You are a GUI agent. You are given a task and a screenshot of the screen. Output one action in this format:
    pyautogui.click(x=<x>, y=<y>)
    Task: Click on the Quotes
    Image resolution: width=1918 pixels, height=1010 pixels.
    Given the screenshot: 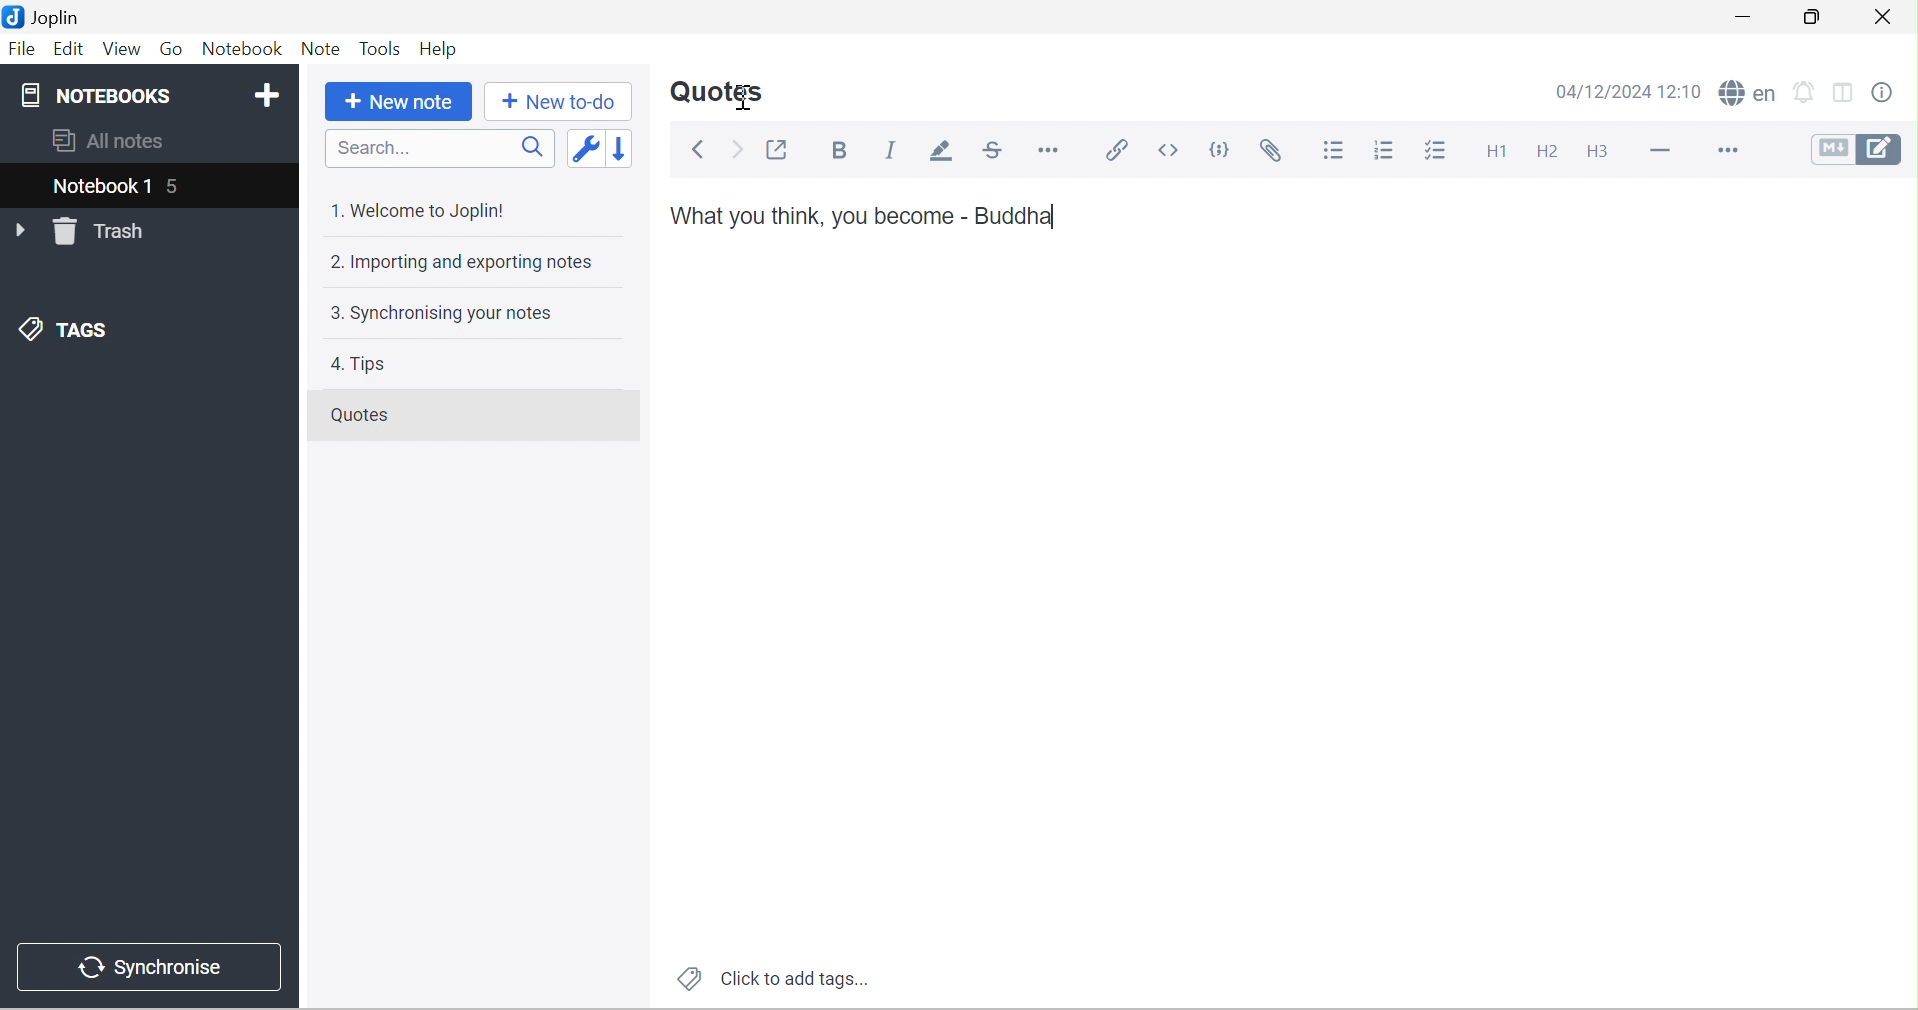 What is the action you would take?
    pyautogui.click(x=720, y=93)
    